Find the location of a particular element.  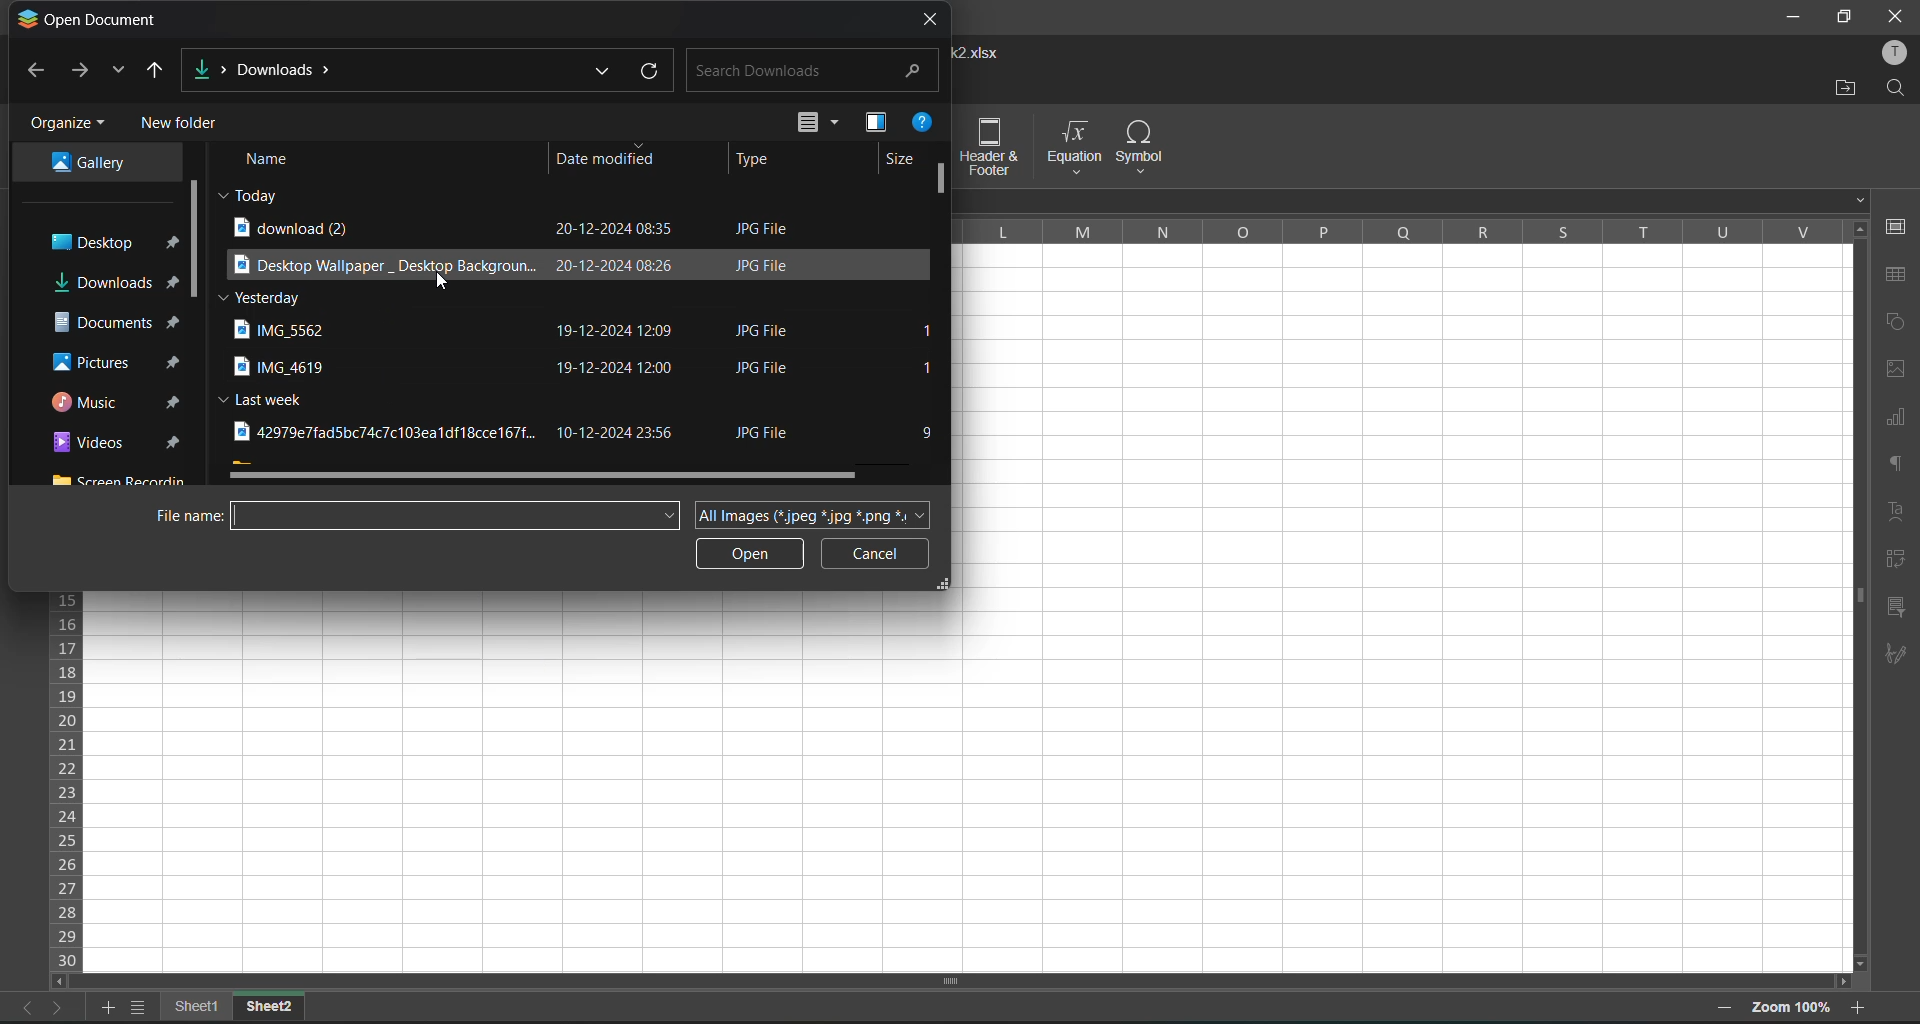

images is located at coordinates (1898, 367).